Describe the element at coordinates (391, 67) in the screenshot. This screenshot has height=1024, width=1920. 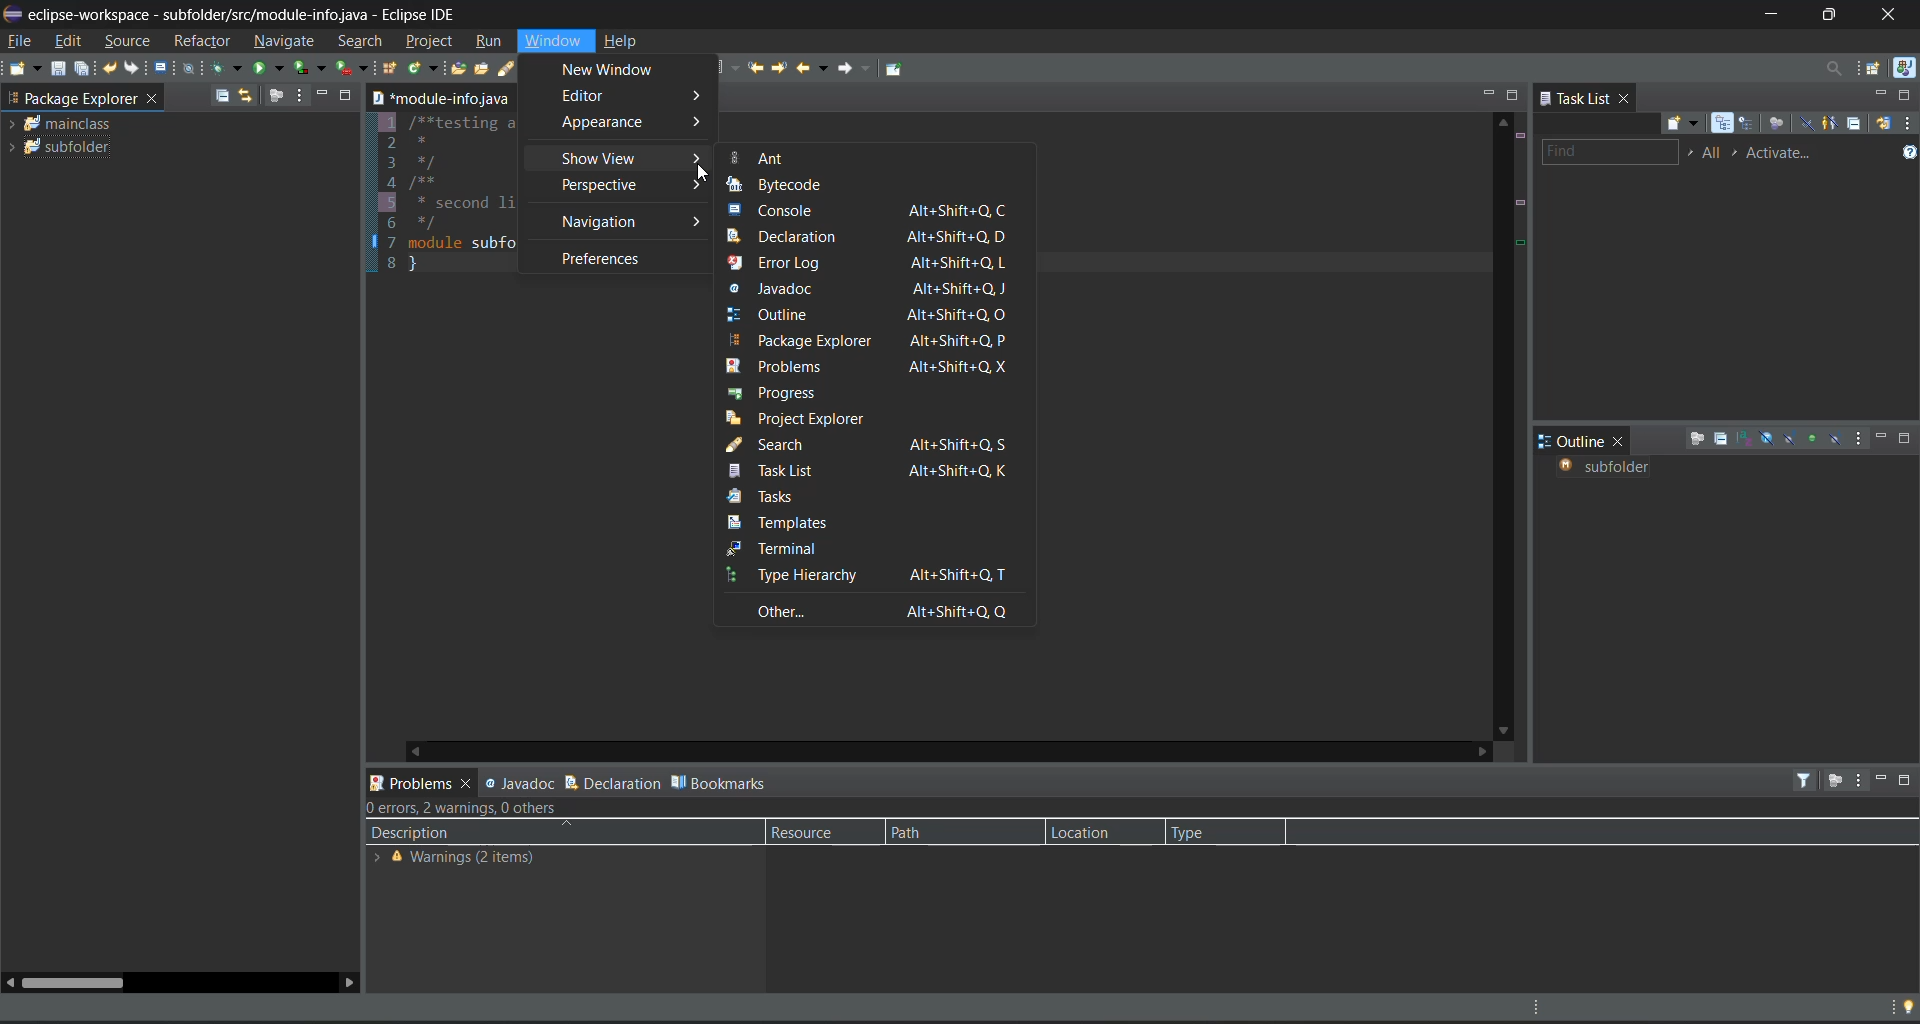
I see `new java package` at that location.